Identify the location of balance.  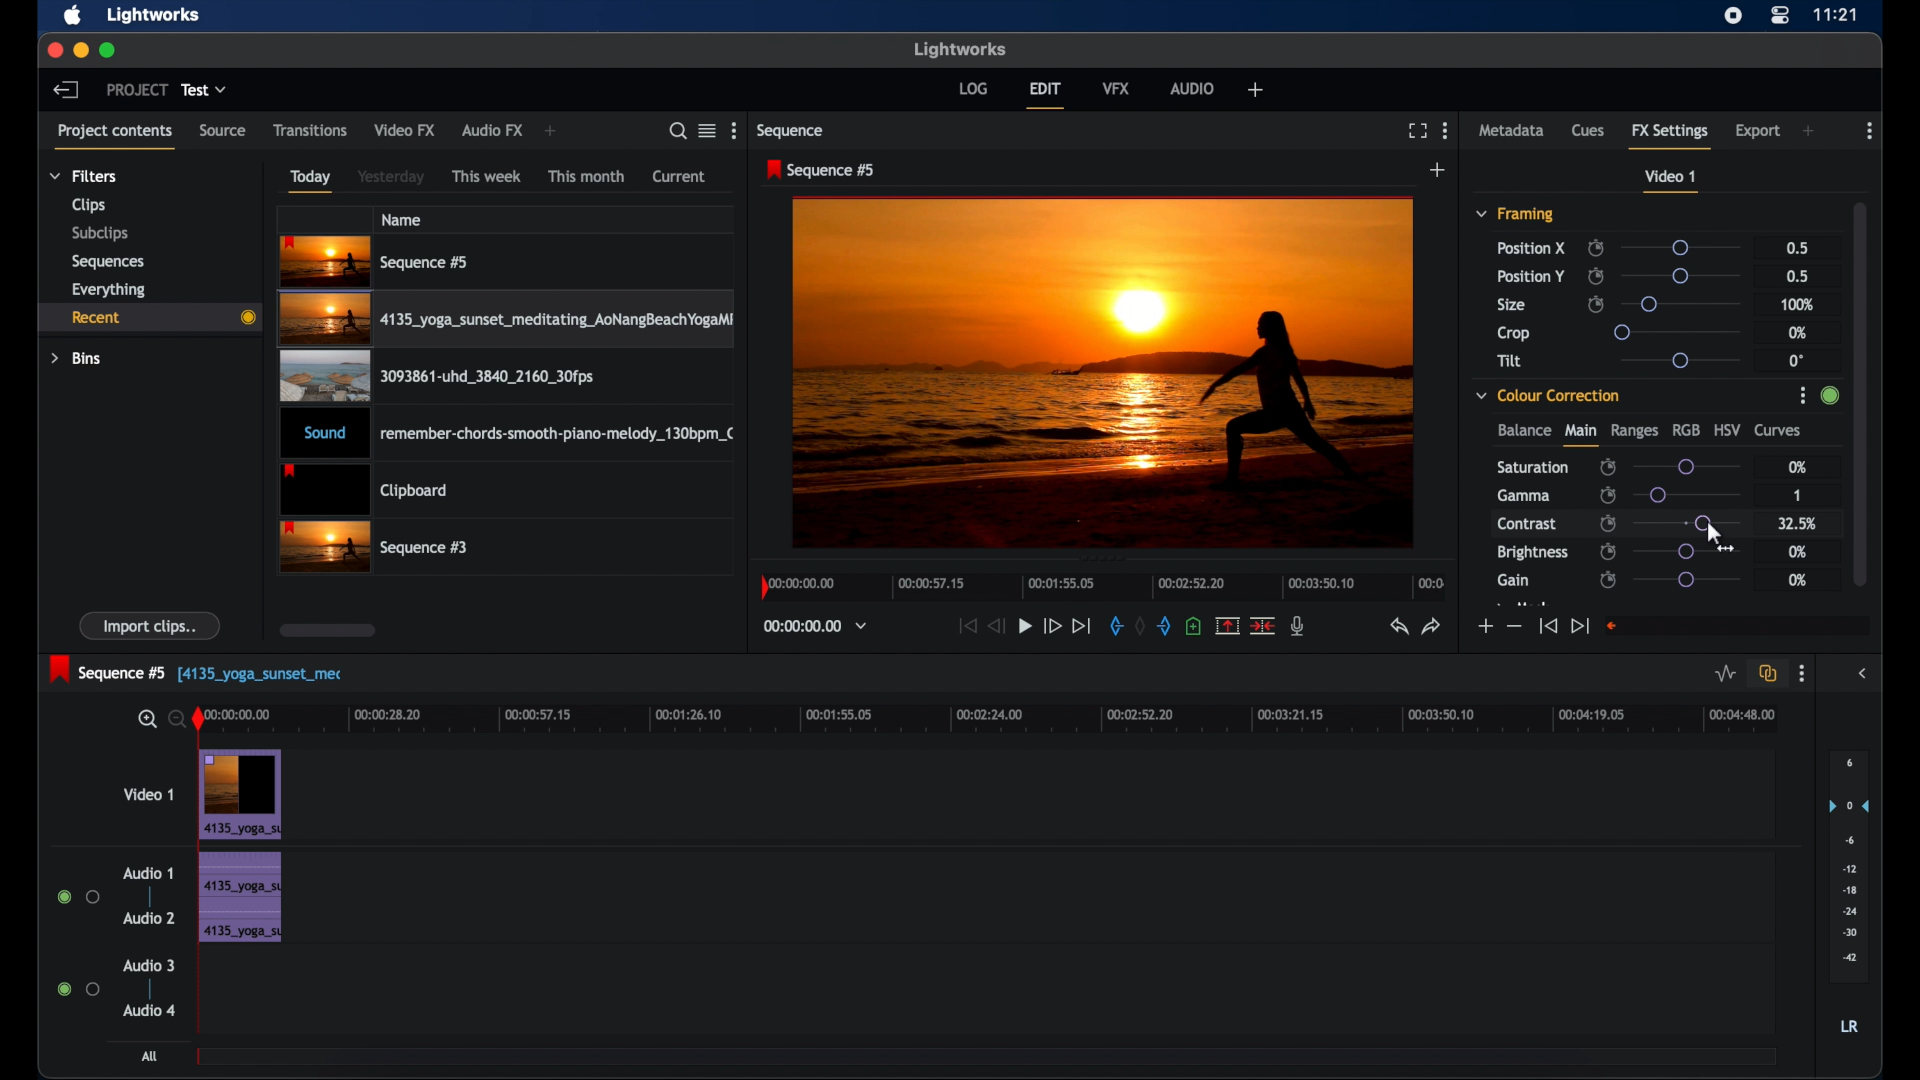
(1523, 430).